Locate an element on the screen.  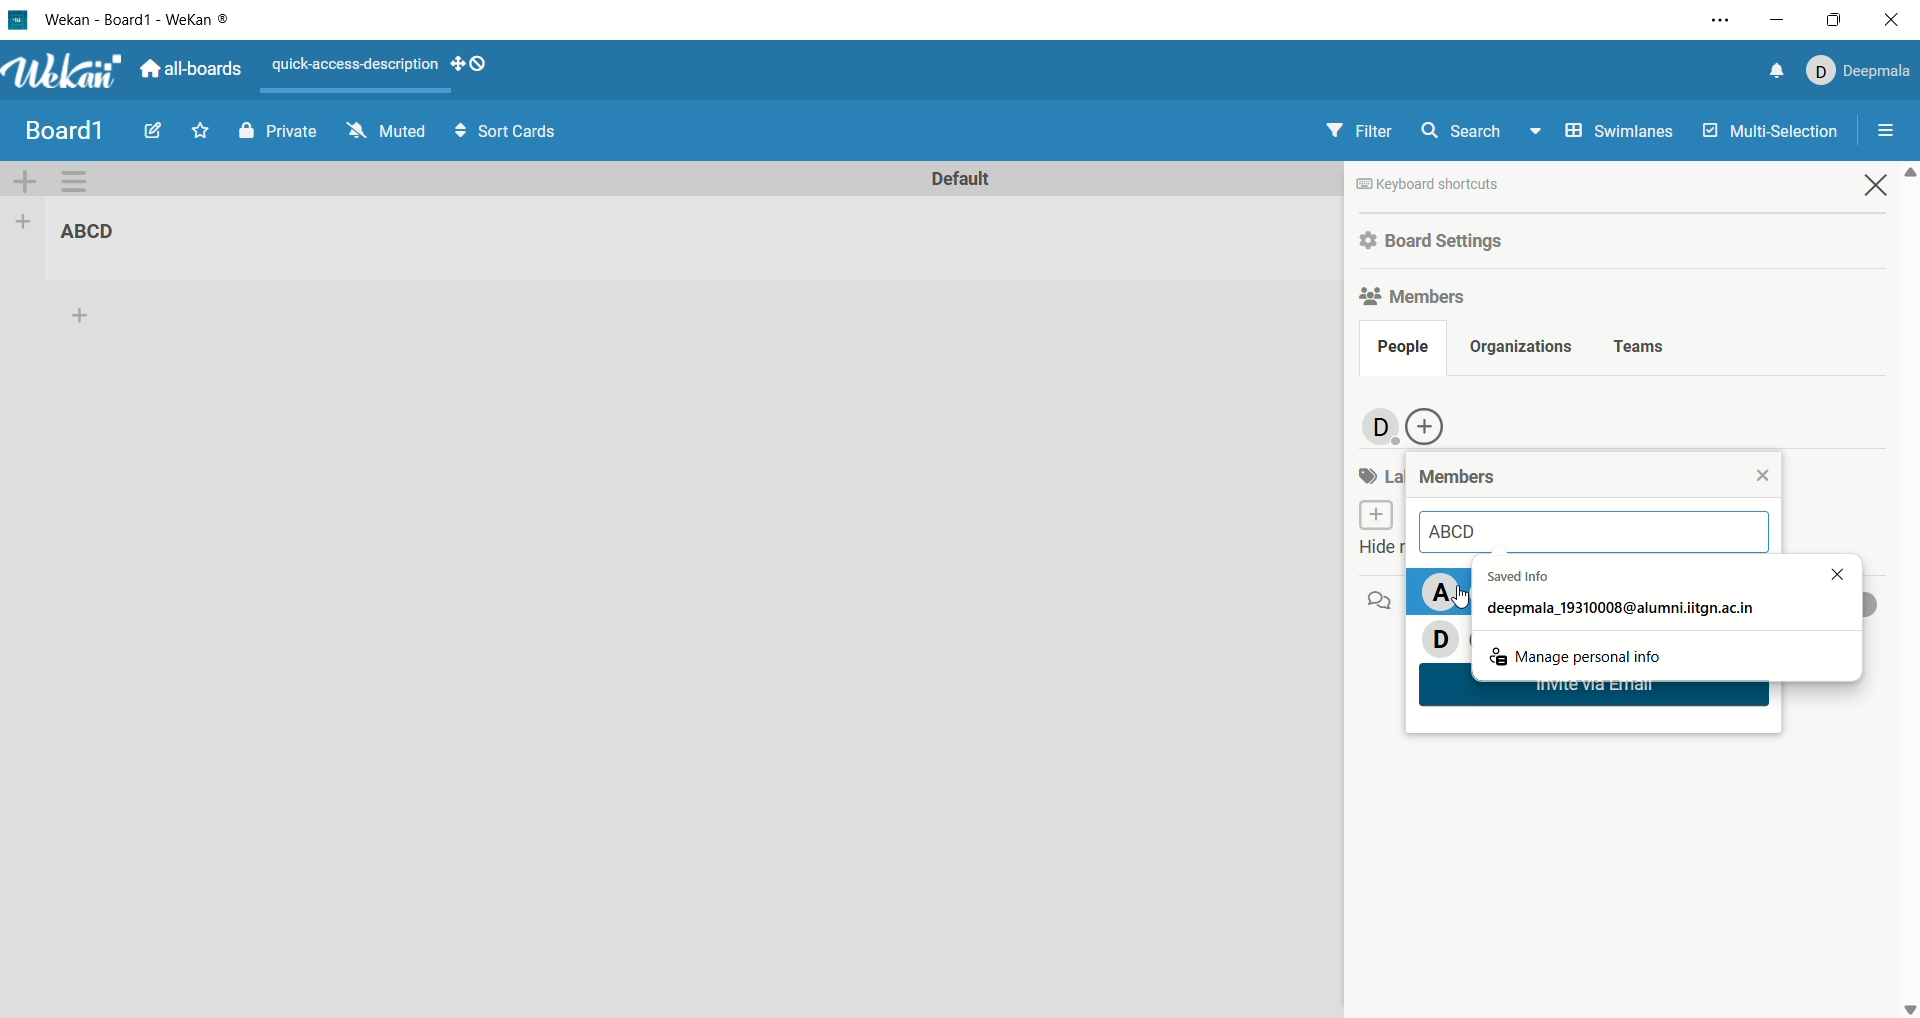
title is located at coordinates (64, 130).